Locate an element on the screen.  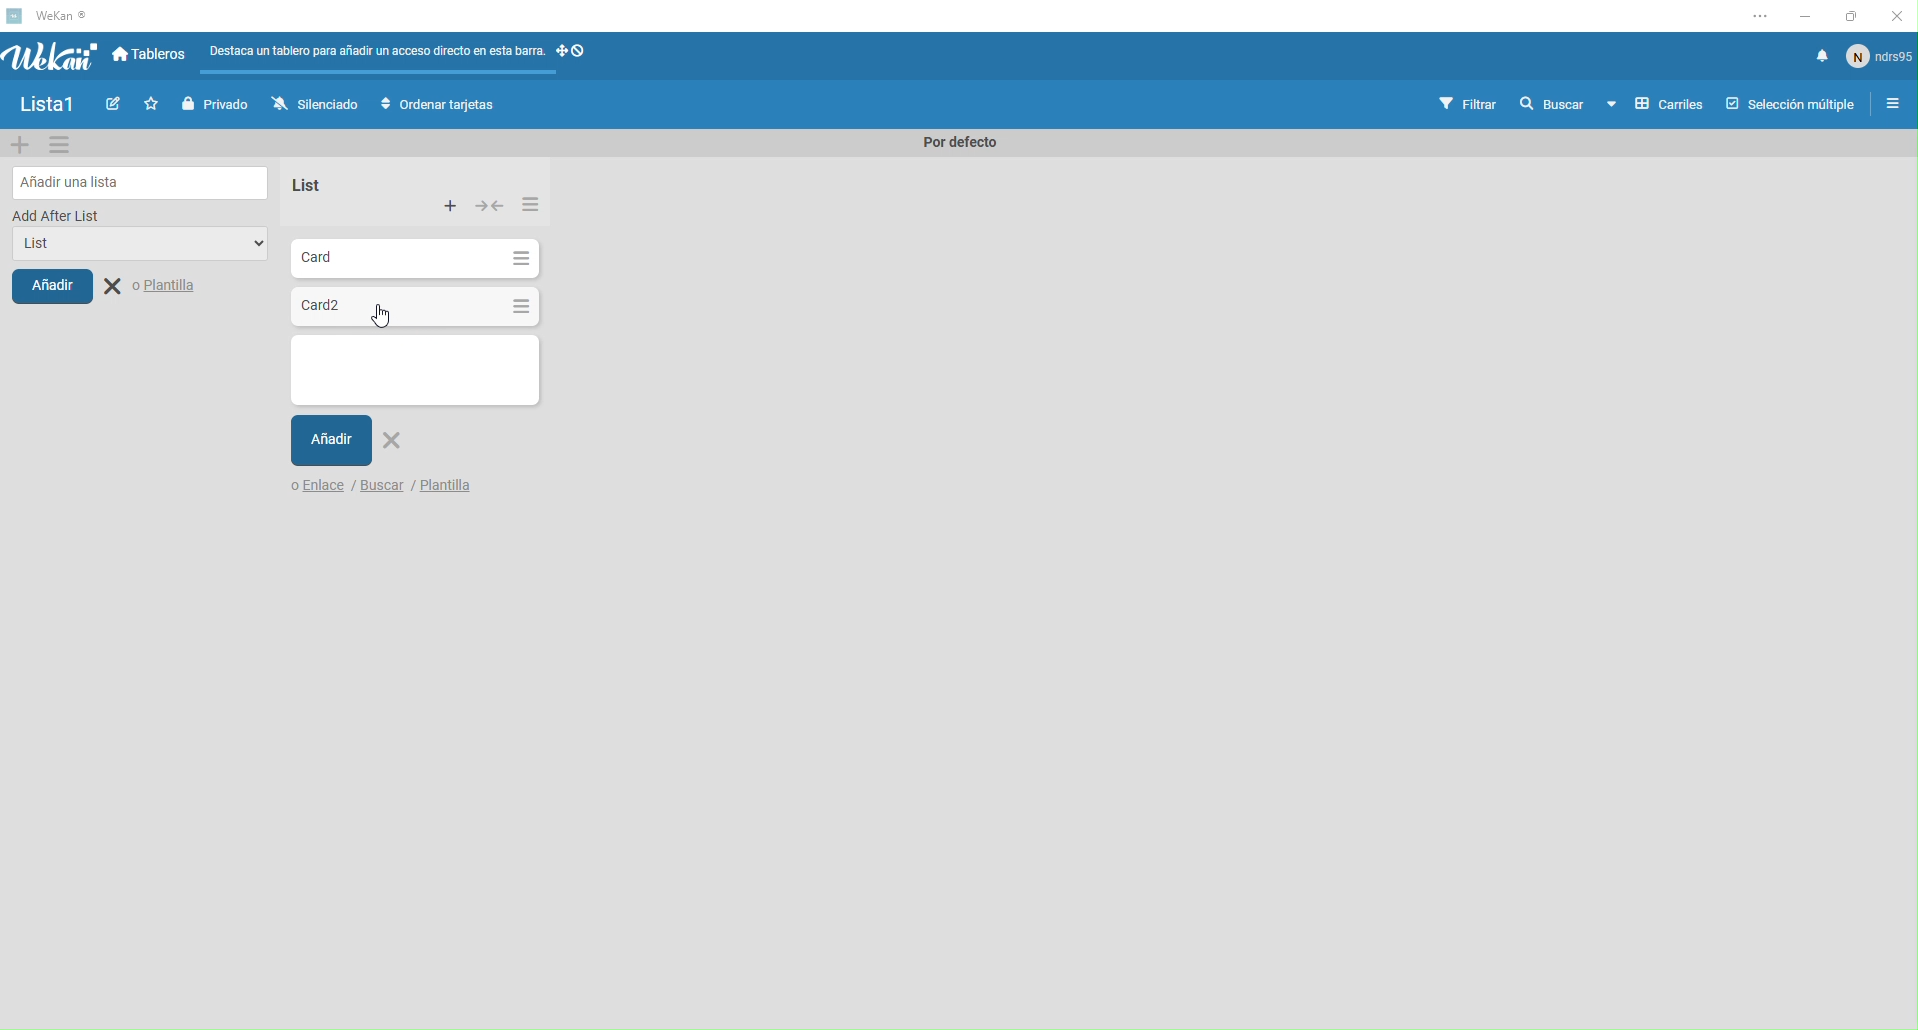
tableros is located at coordinates (153, 56).